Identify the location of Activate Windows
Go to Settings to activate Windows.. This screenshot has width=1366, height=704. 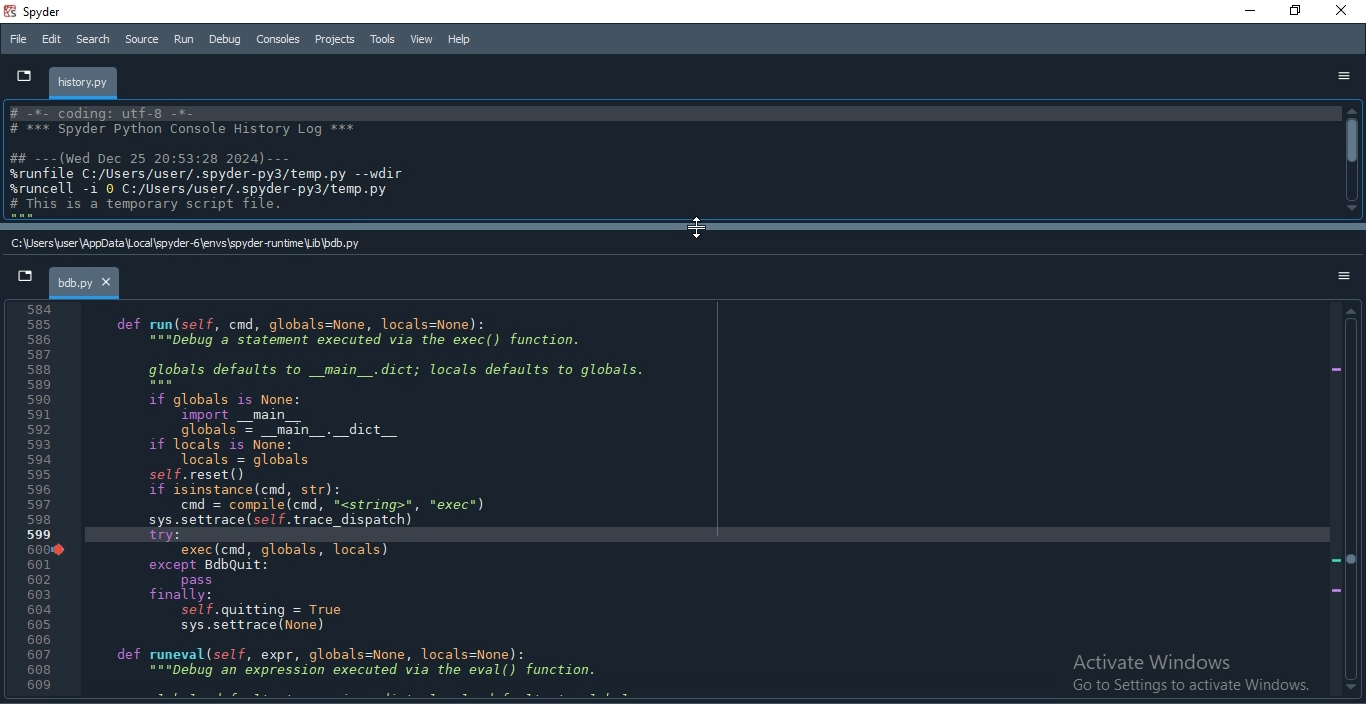
(1176, 667).